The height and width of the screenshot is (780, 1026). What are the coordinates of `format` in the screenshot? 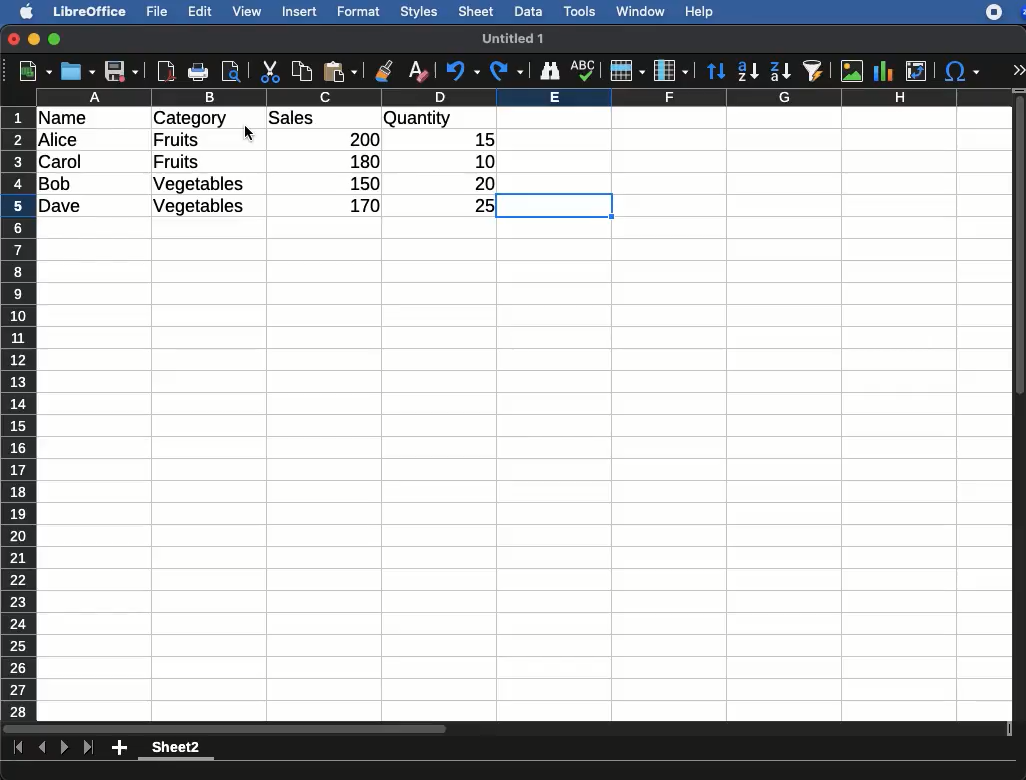 It's located at (359, 12).